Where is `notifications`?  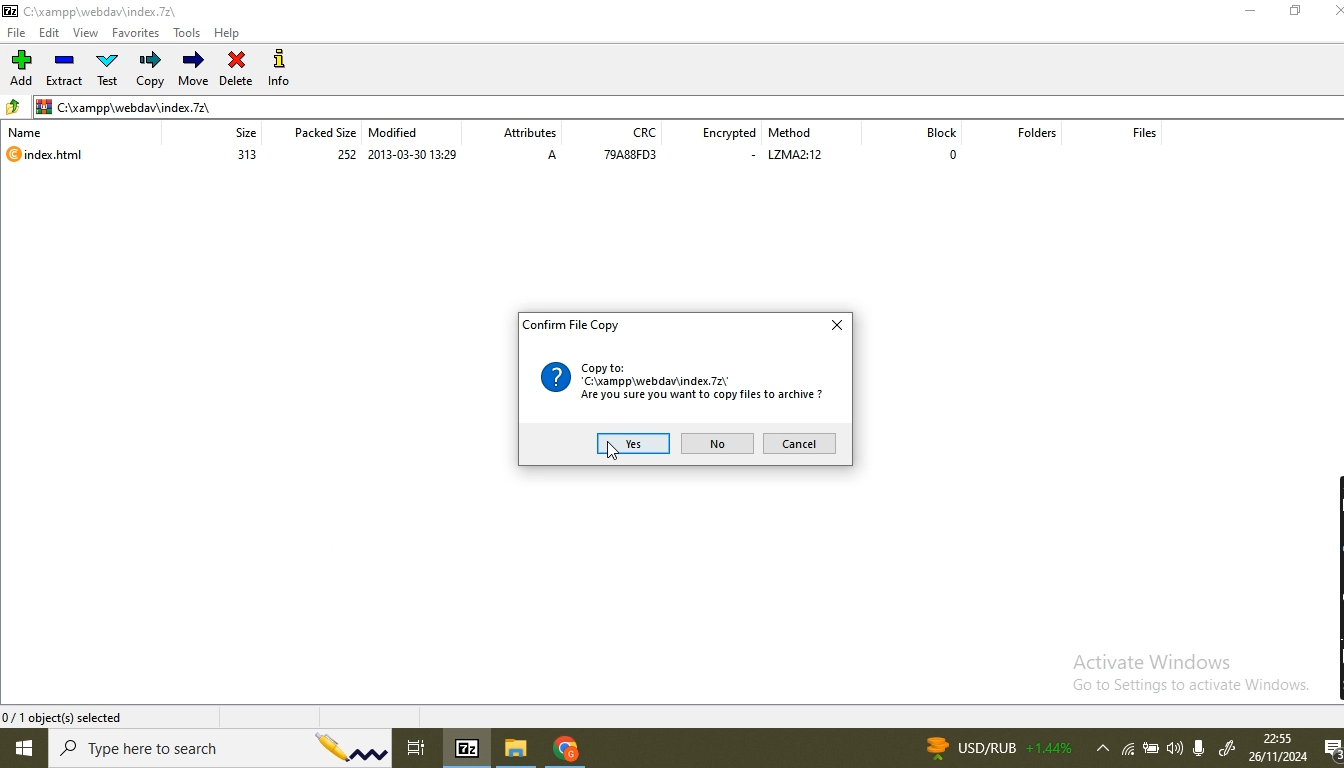
notifications is located at coordinates (1330, 750).